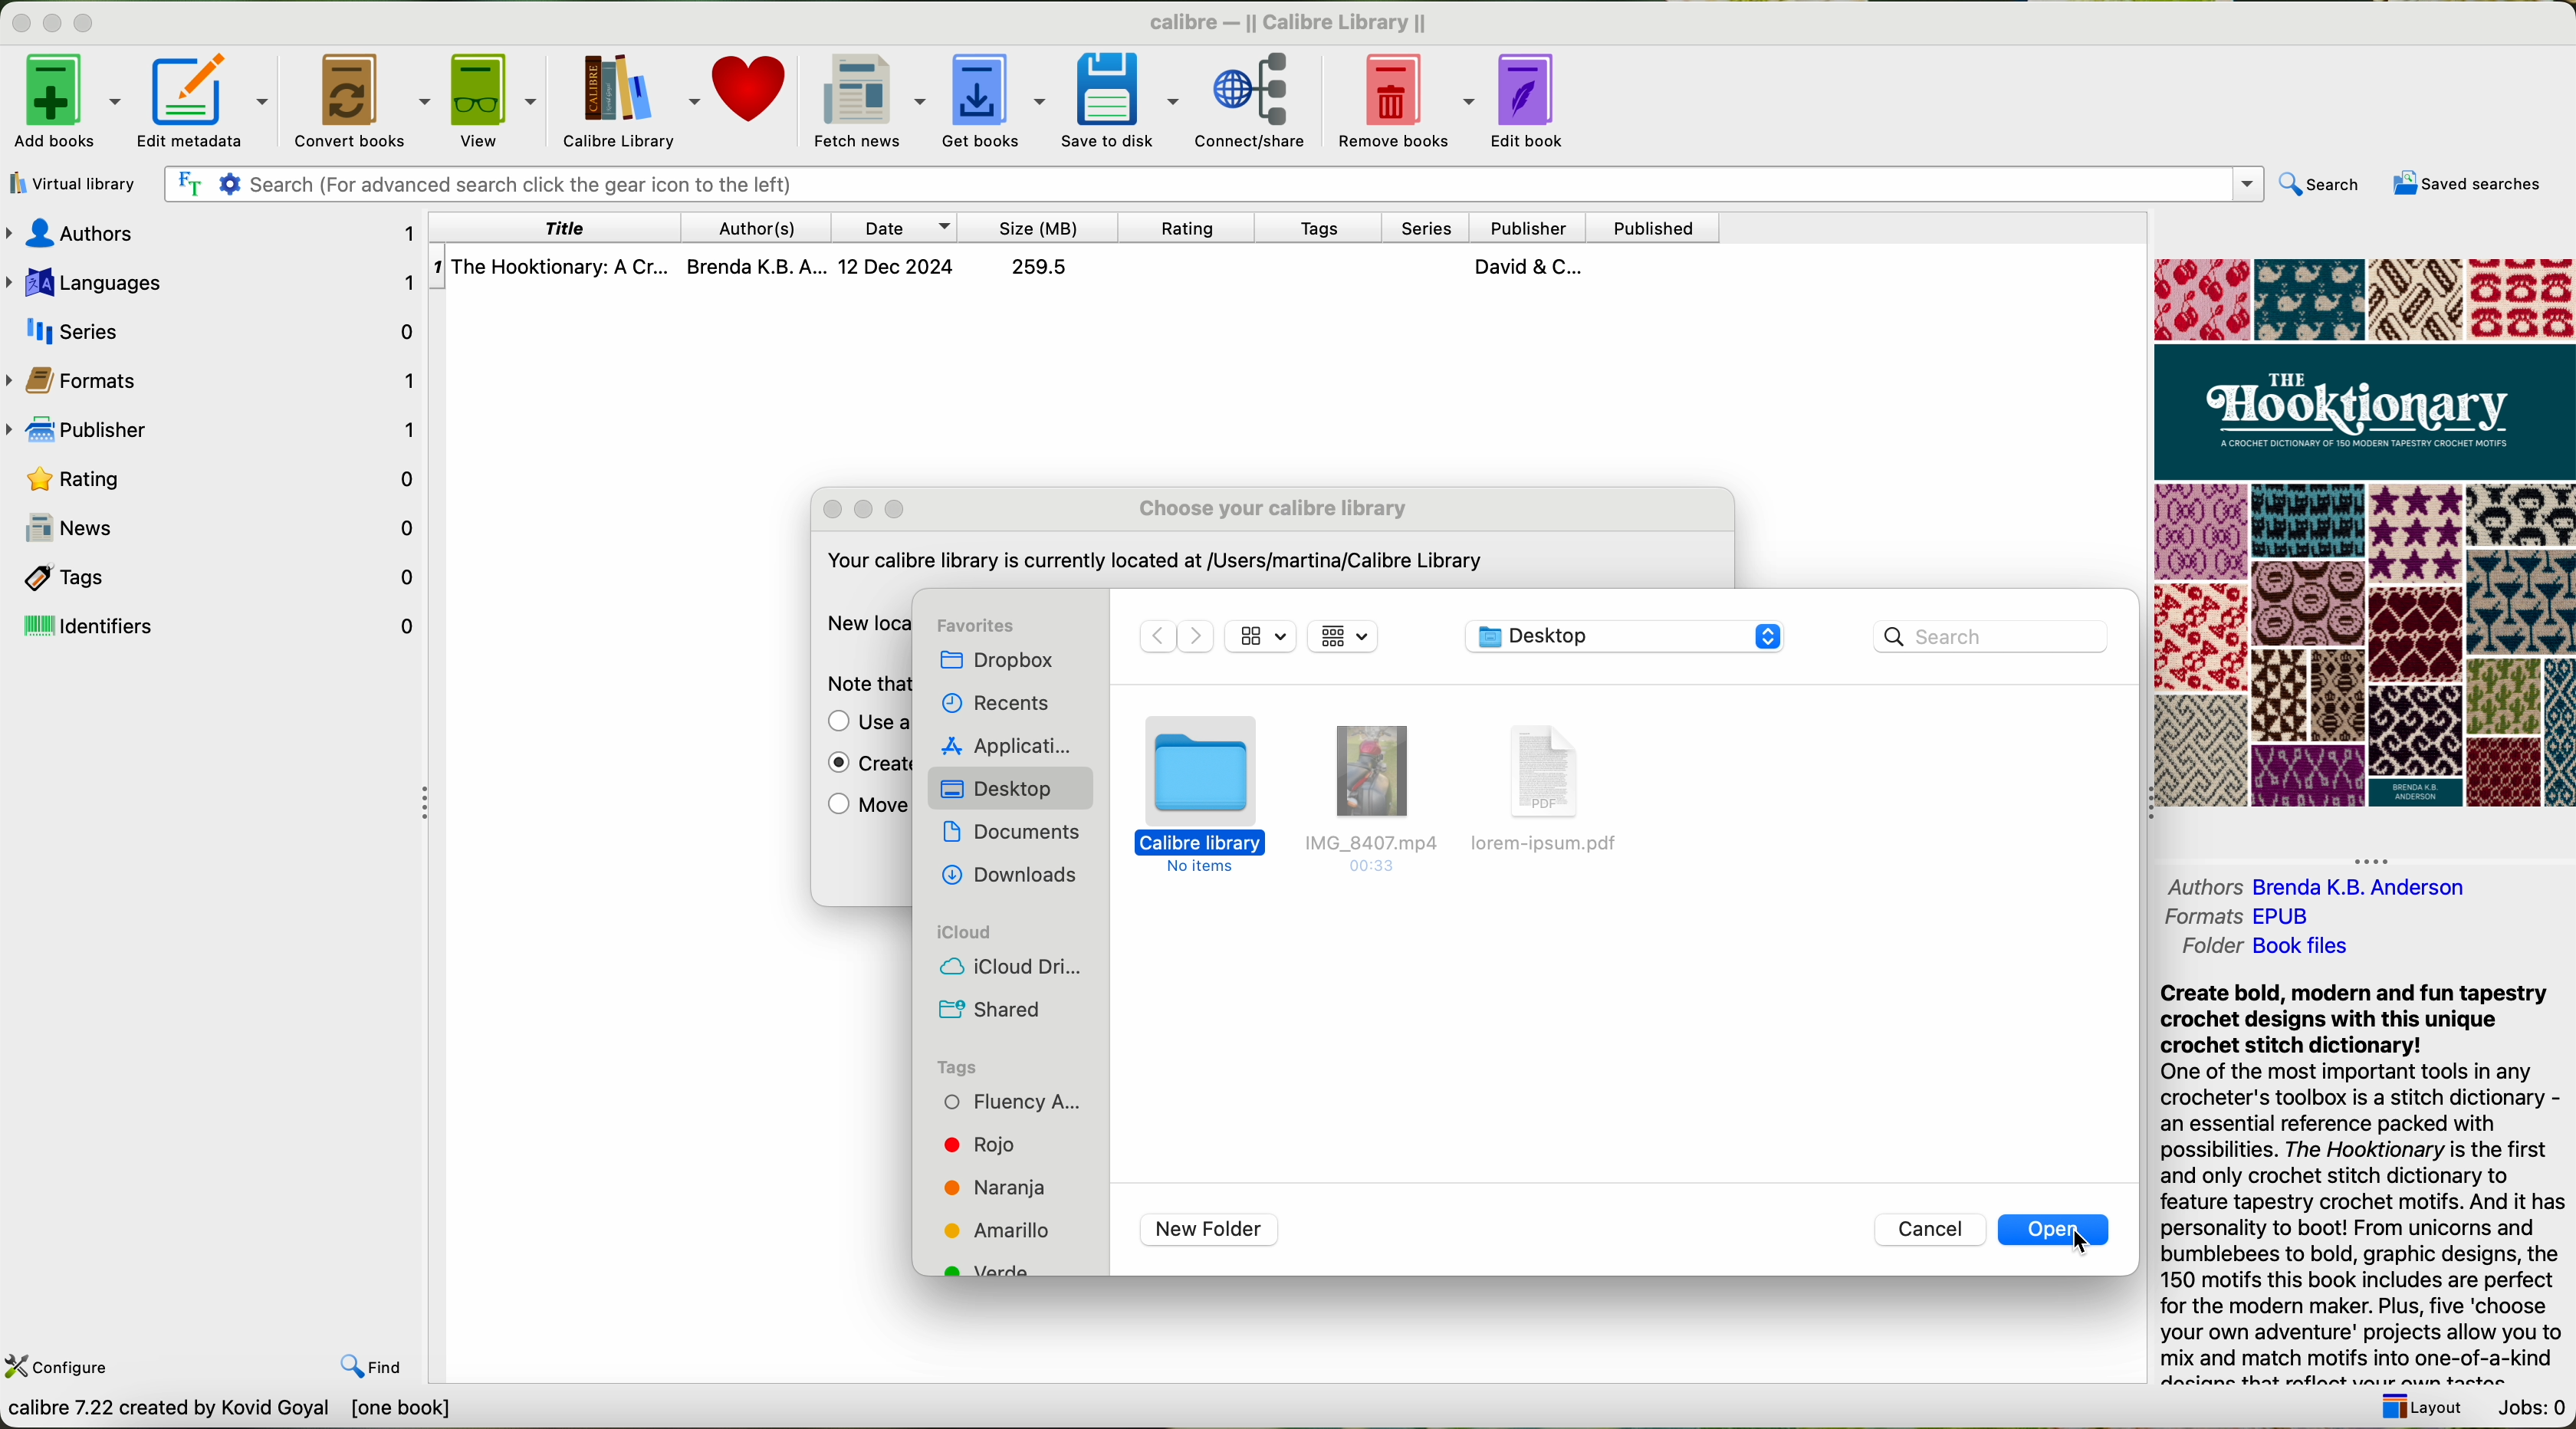 This screenshot has width=2576, height=1429. Describe the element at coordinates (2426, 1410) in the screenshot. I see `layout` at that location.